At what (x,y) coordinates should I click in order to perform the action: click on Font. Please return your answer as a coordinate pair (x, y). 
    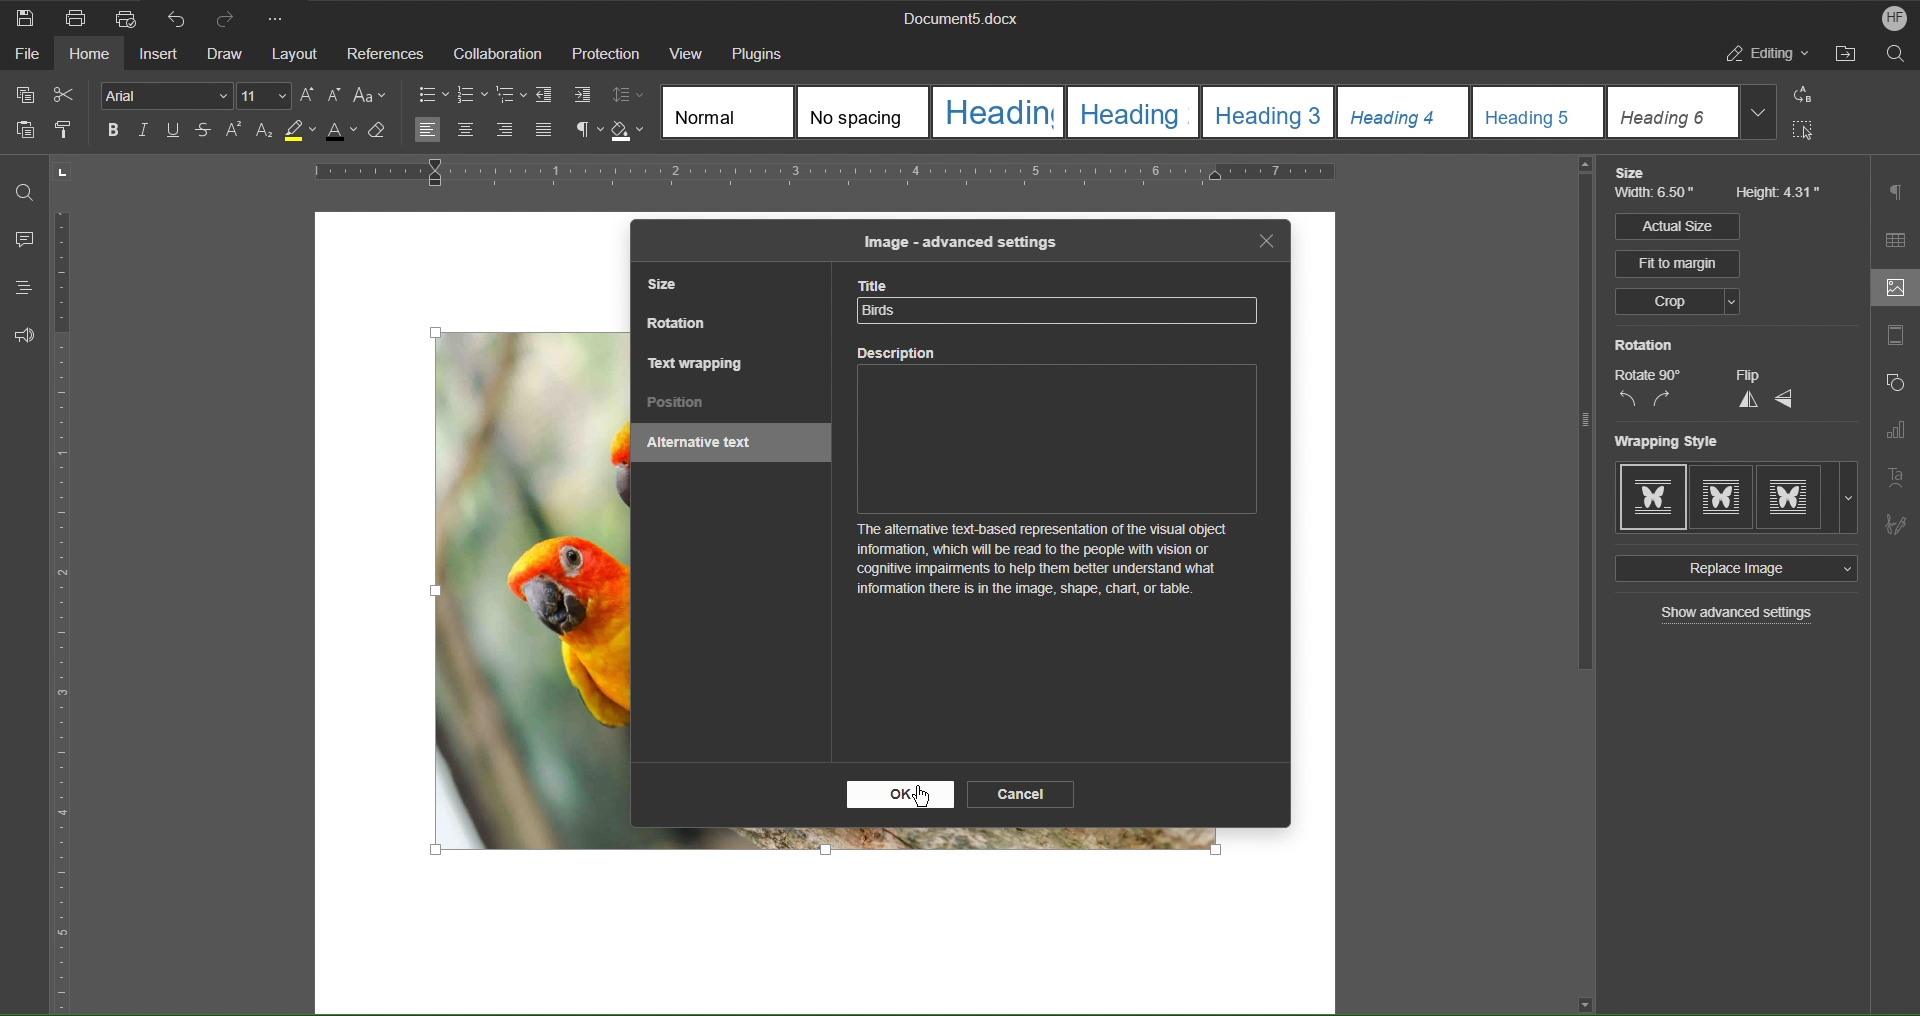
    Looking at the image, I should click on (161, 95).